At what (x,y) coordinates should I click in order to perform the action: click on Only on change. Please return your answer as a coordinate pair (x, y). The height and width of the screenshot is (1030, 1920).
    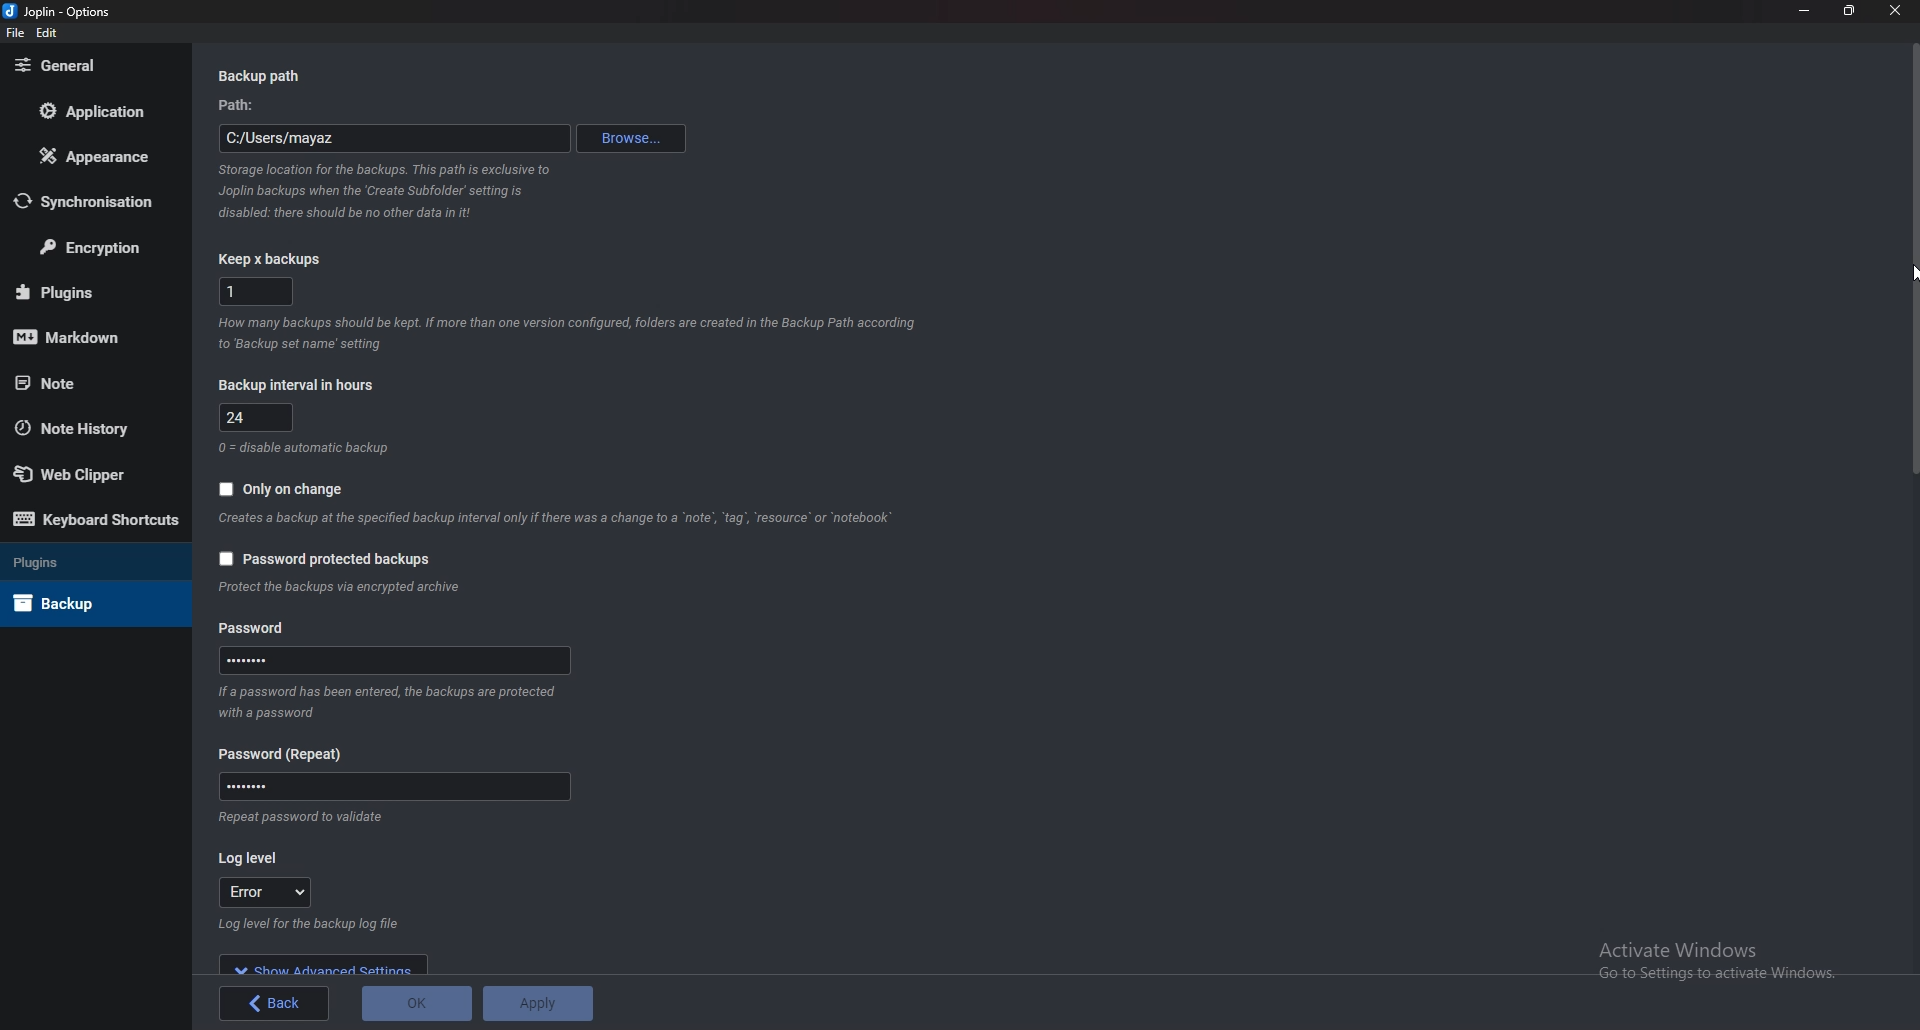
    Looking at the image, I should click on (282, 489).